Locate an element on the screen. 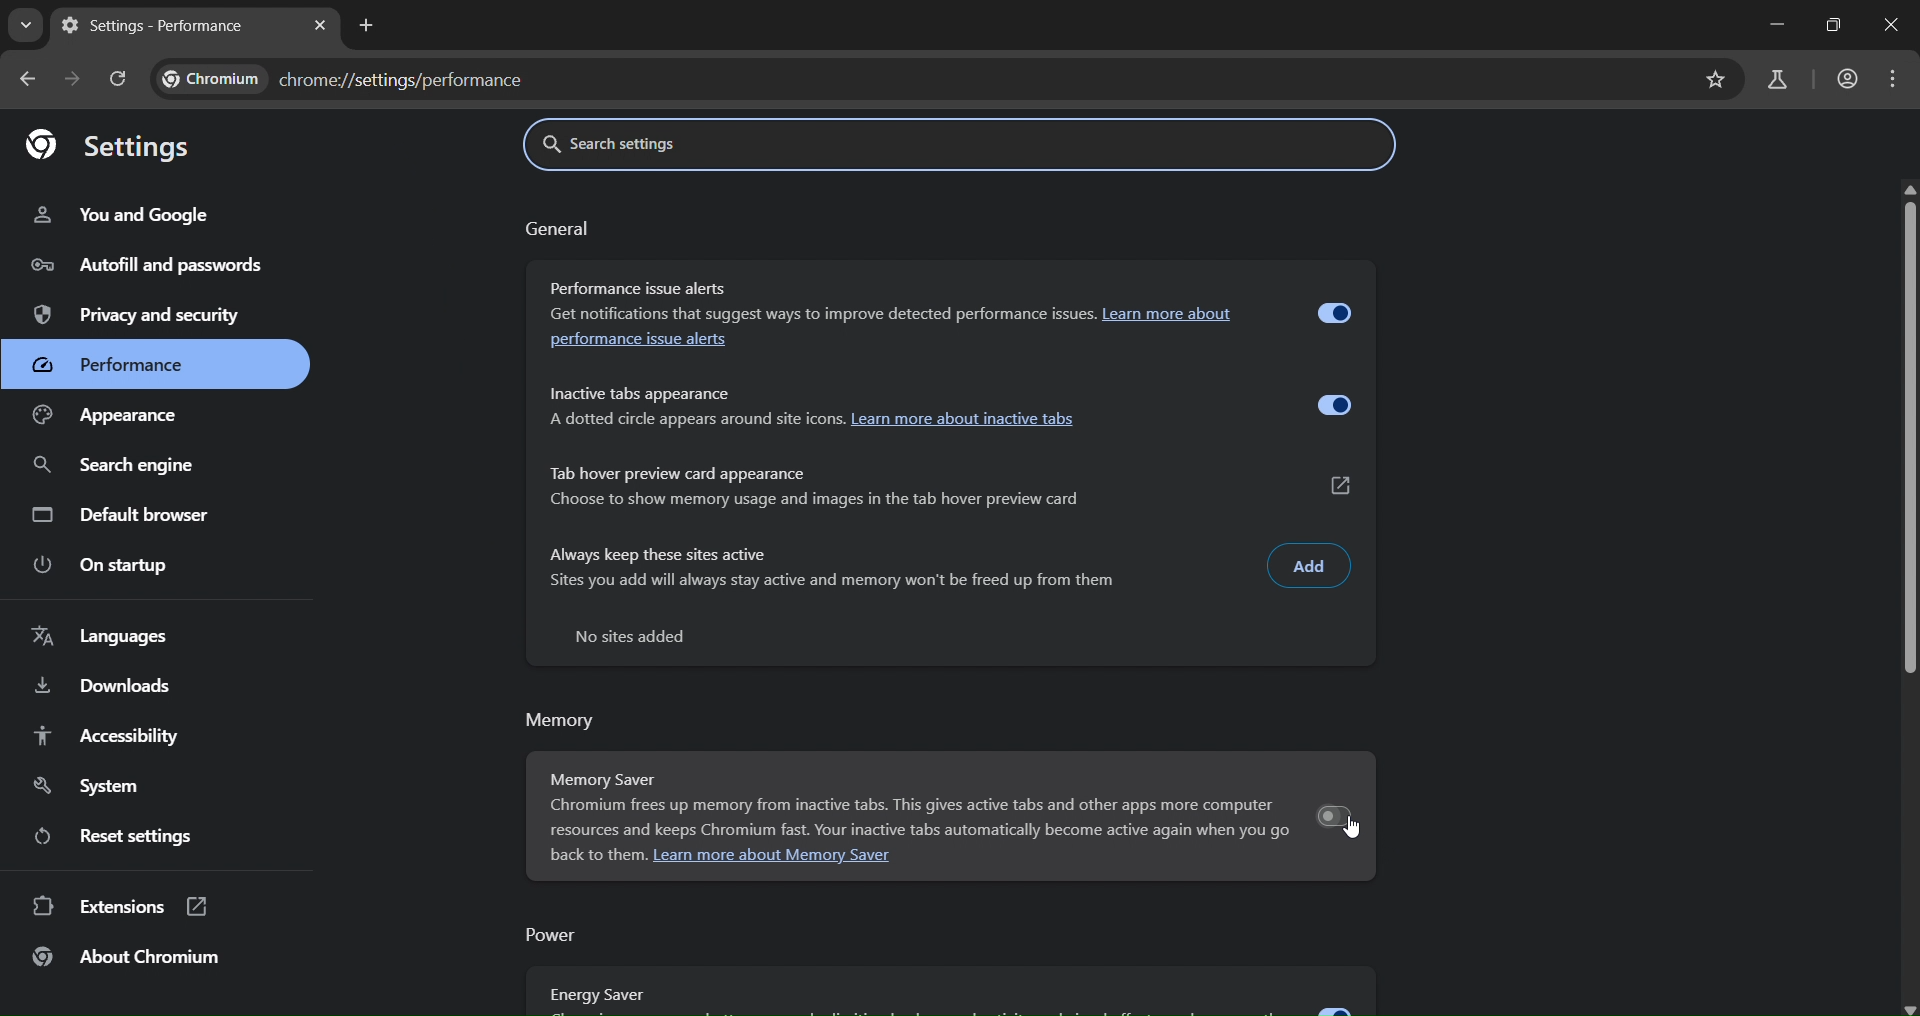 The width and height of the screenshot is (1920, 1016). Settings is located at coordinates (109, 148).